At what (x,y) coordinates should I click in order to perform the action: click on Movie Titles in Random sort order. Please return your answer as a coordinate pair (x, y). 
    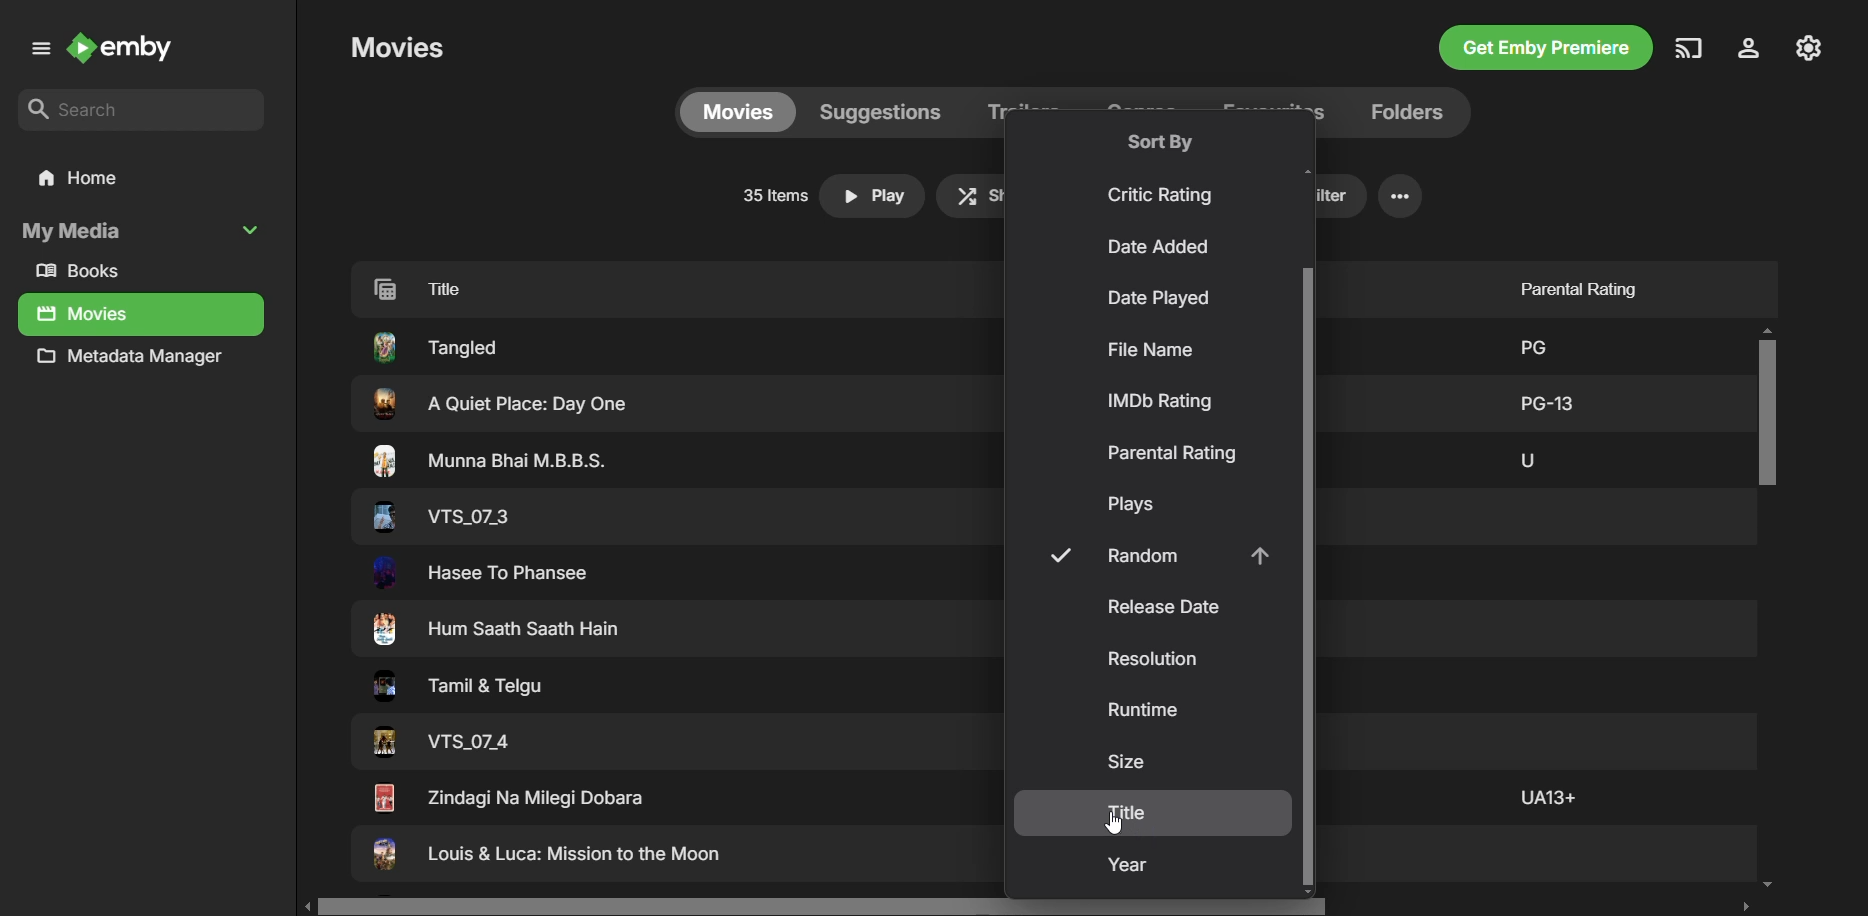
    Looking at the image, I should click on (646, 287).